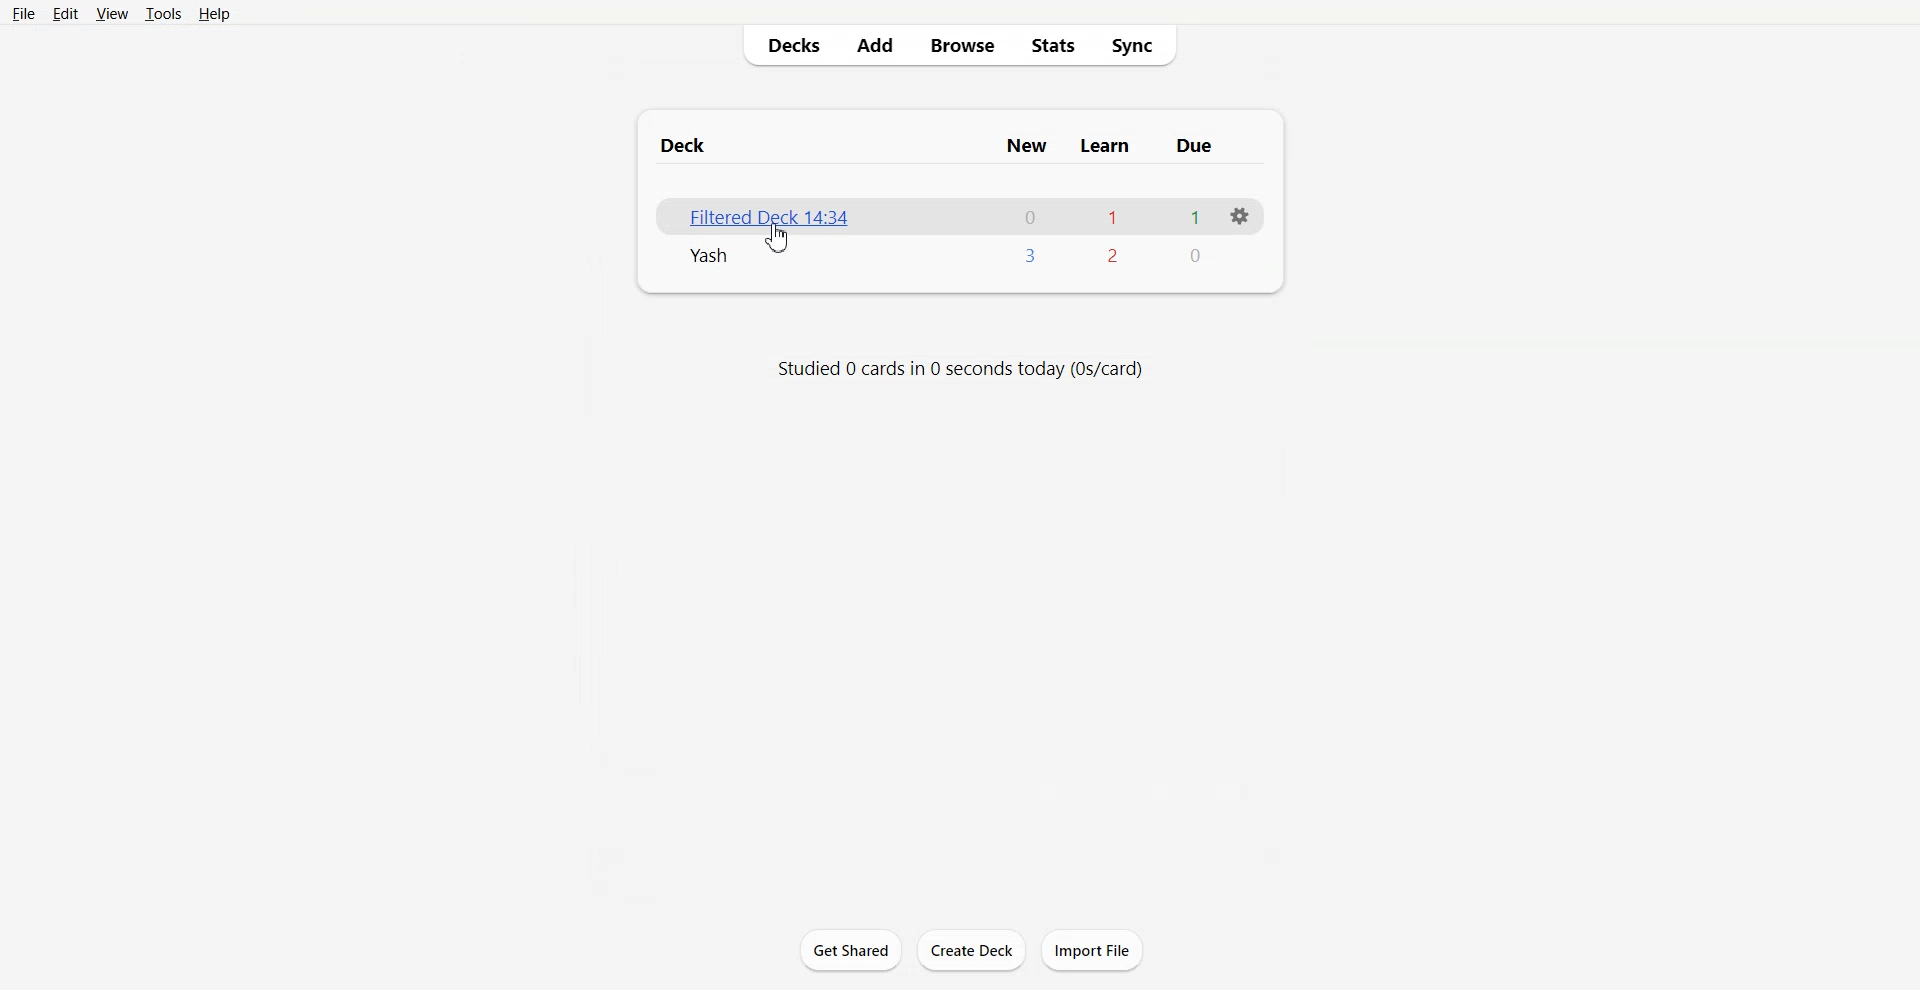 The height and width of the screenshot is (990, 1920). Describe the element at coordinates (213, 13) in the screenshot. I see `Help` at that location.